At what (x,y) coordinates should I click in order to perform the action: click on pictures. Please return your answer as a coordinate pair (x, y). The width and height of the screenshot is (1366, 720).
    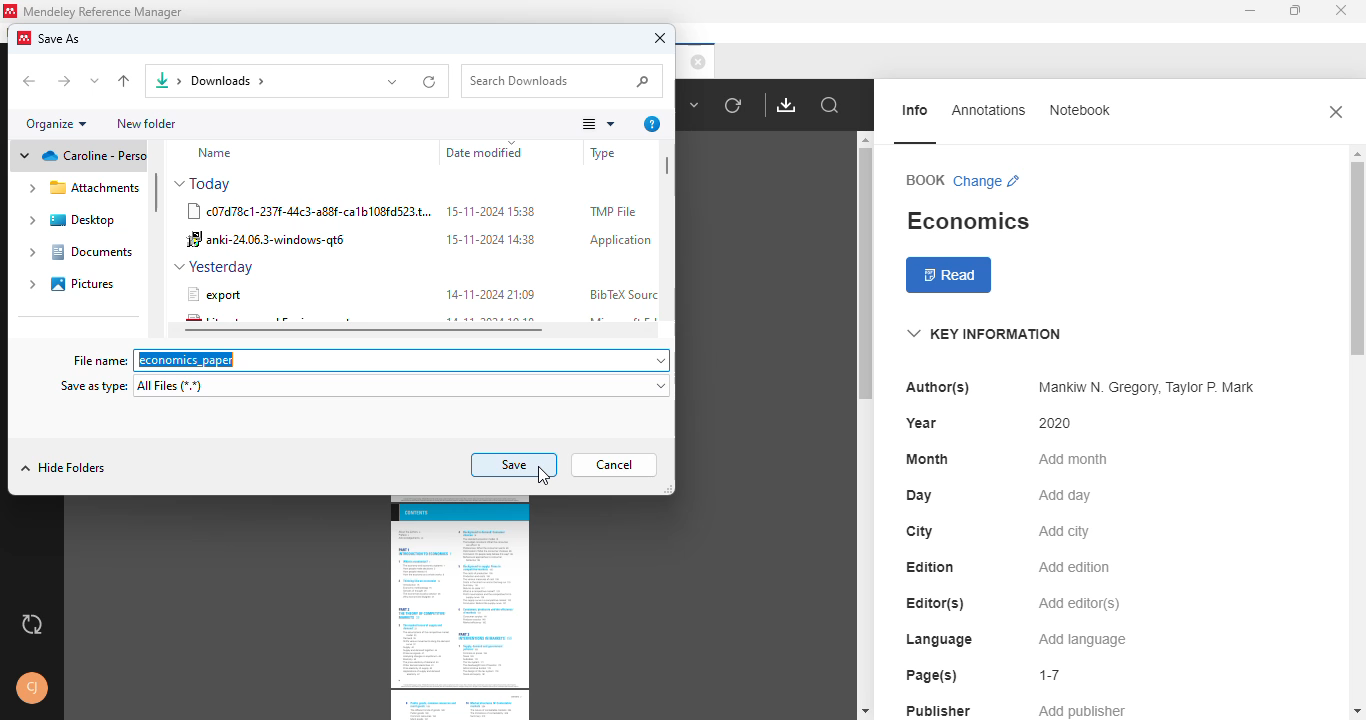
    Looking at the image, I should click on (74, 283).